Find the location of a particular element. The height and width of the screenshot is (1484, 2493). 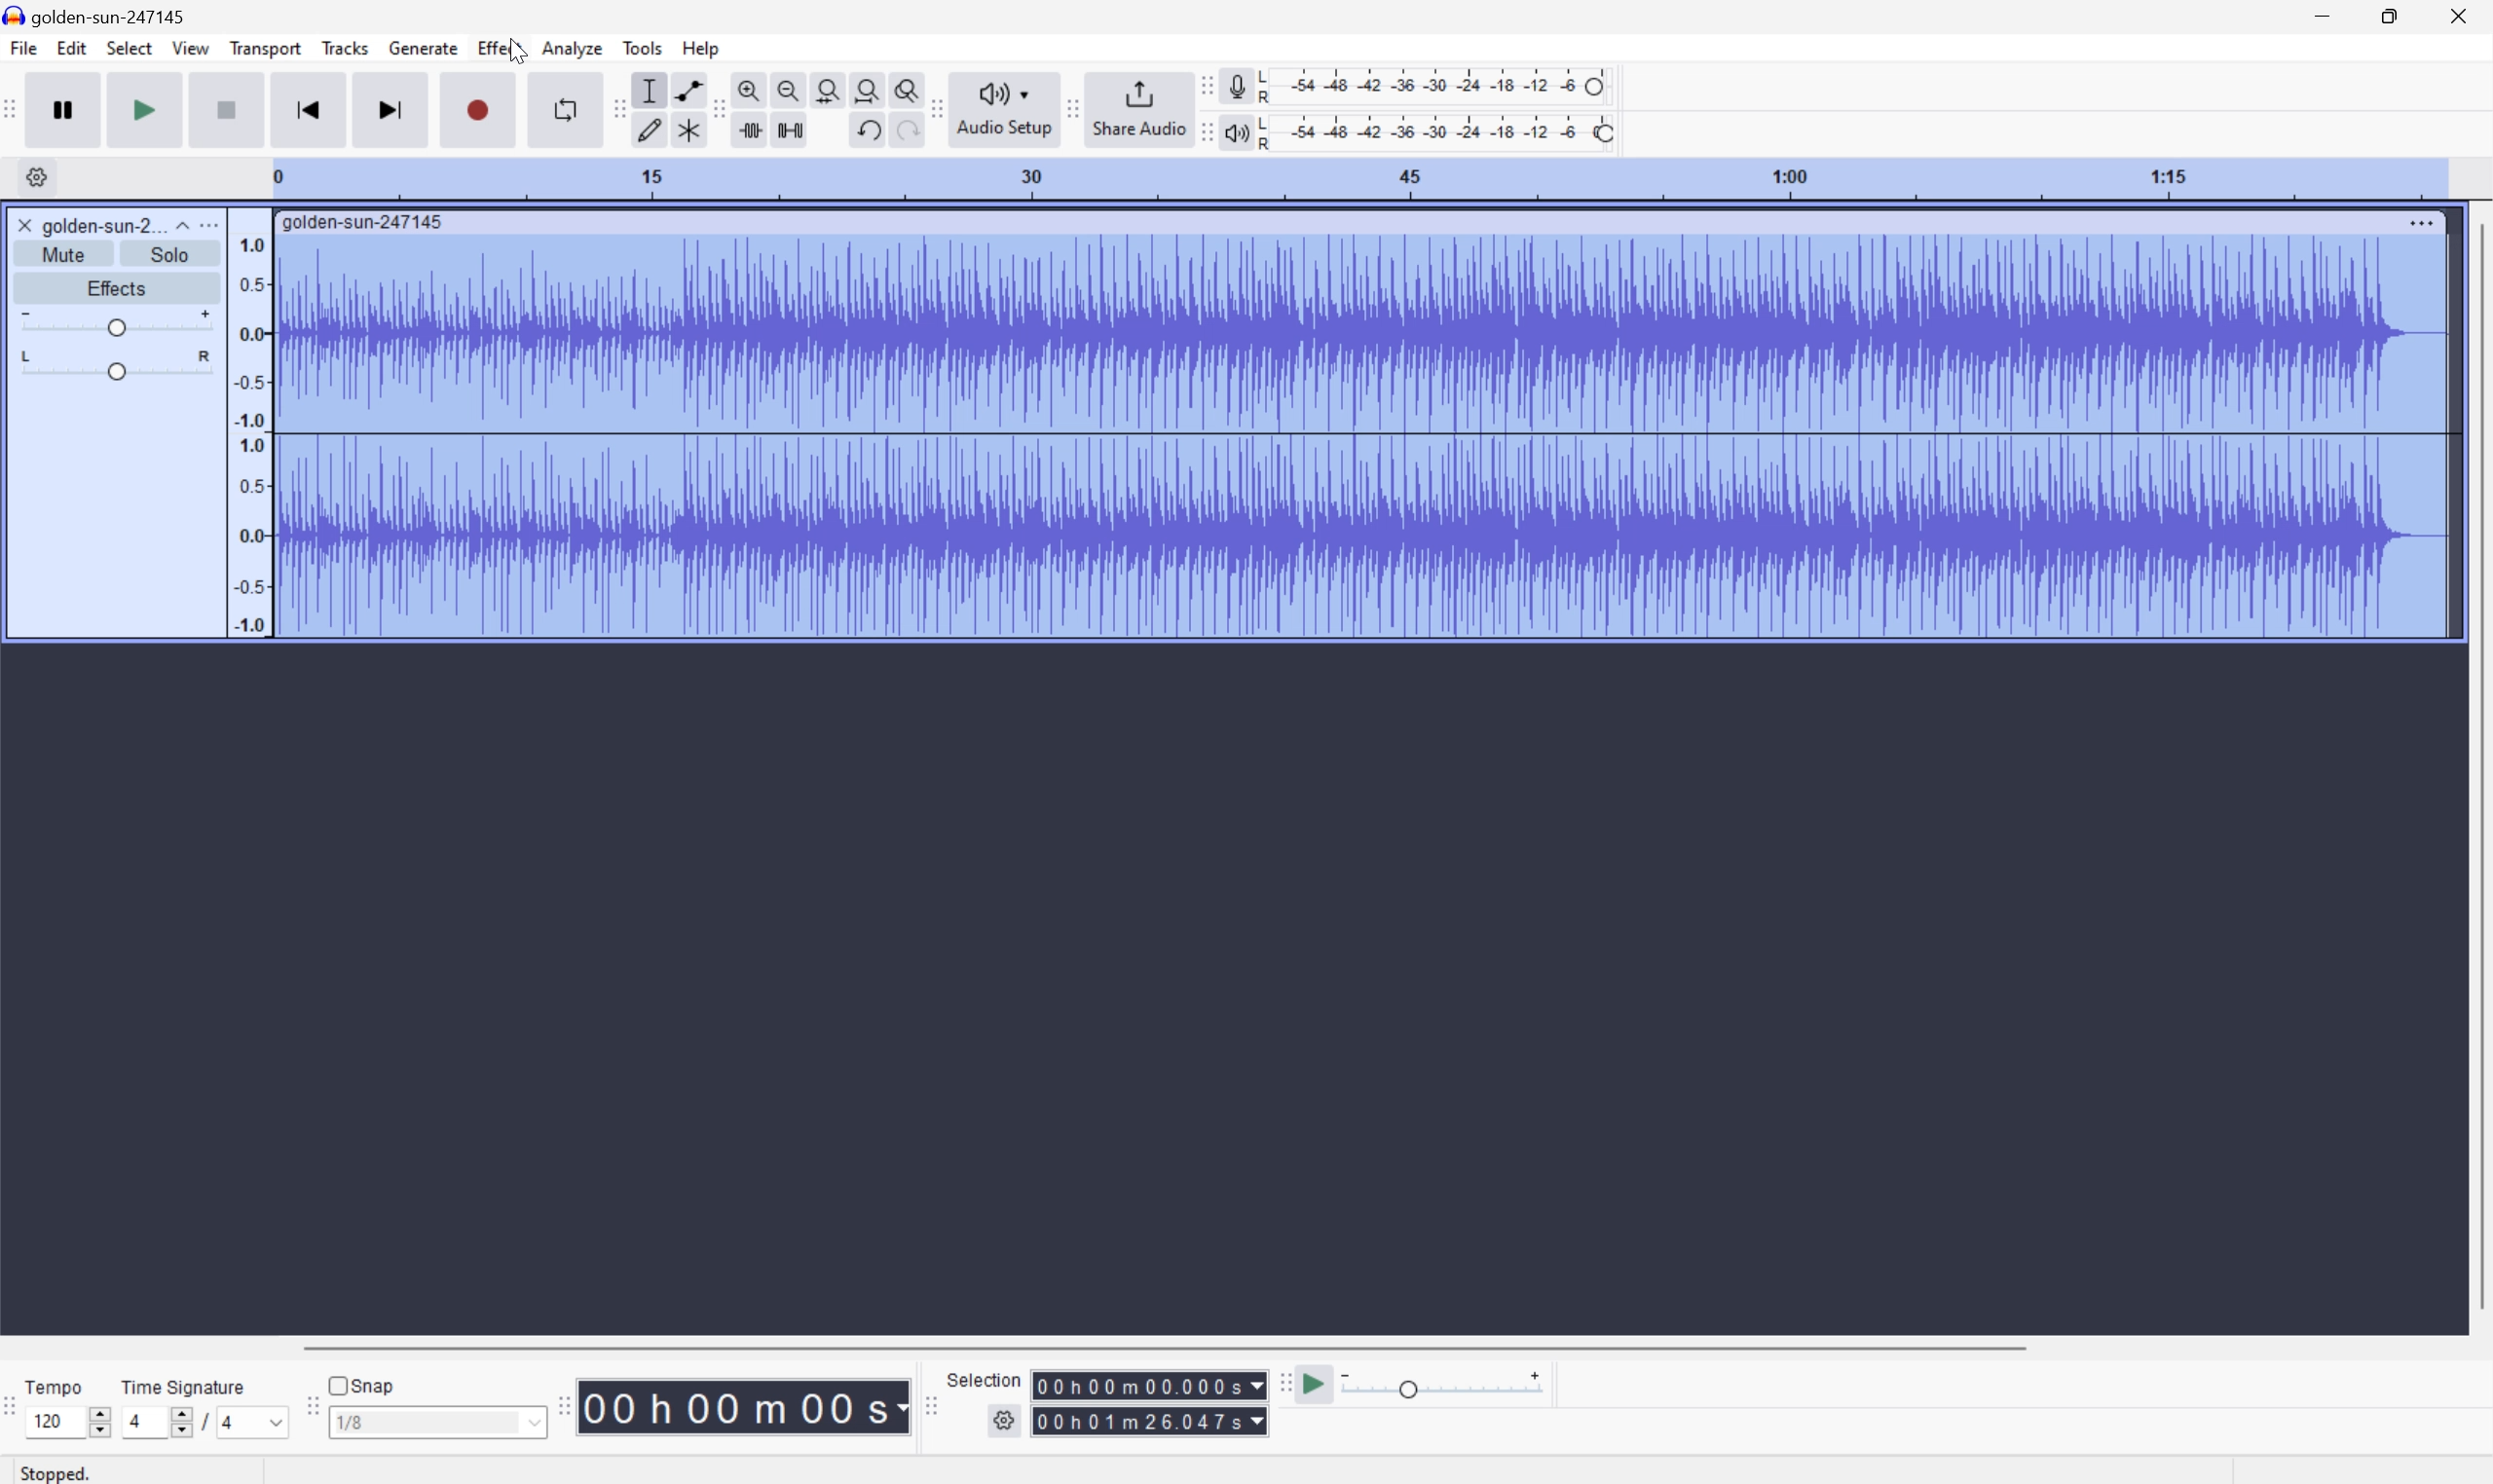

Audacity time signature toolbar is located at coordinates (16, 1416).